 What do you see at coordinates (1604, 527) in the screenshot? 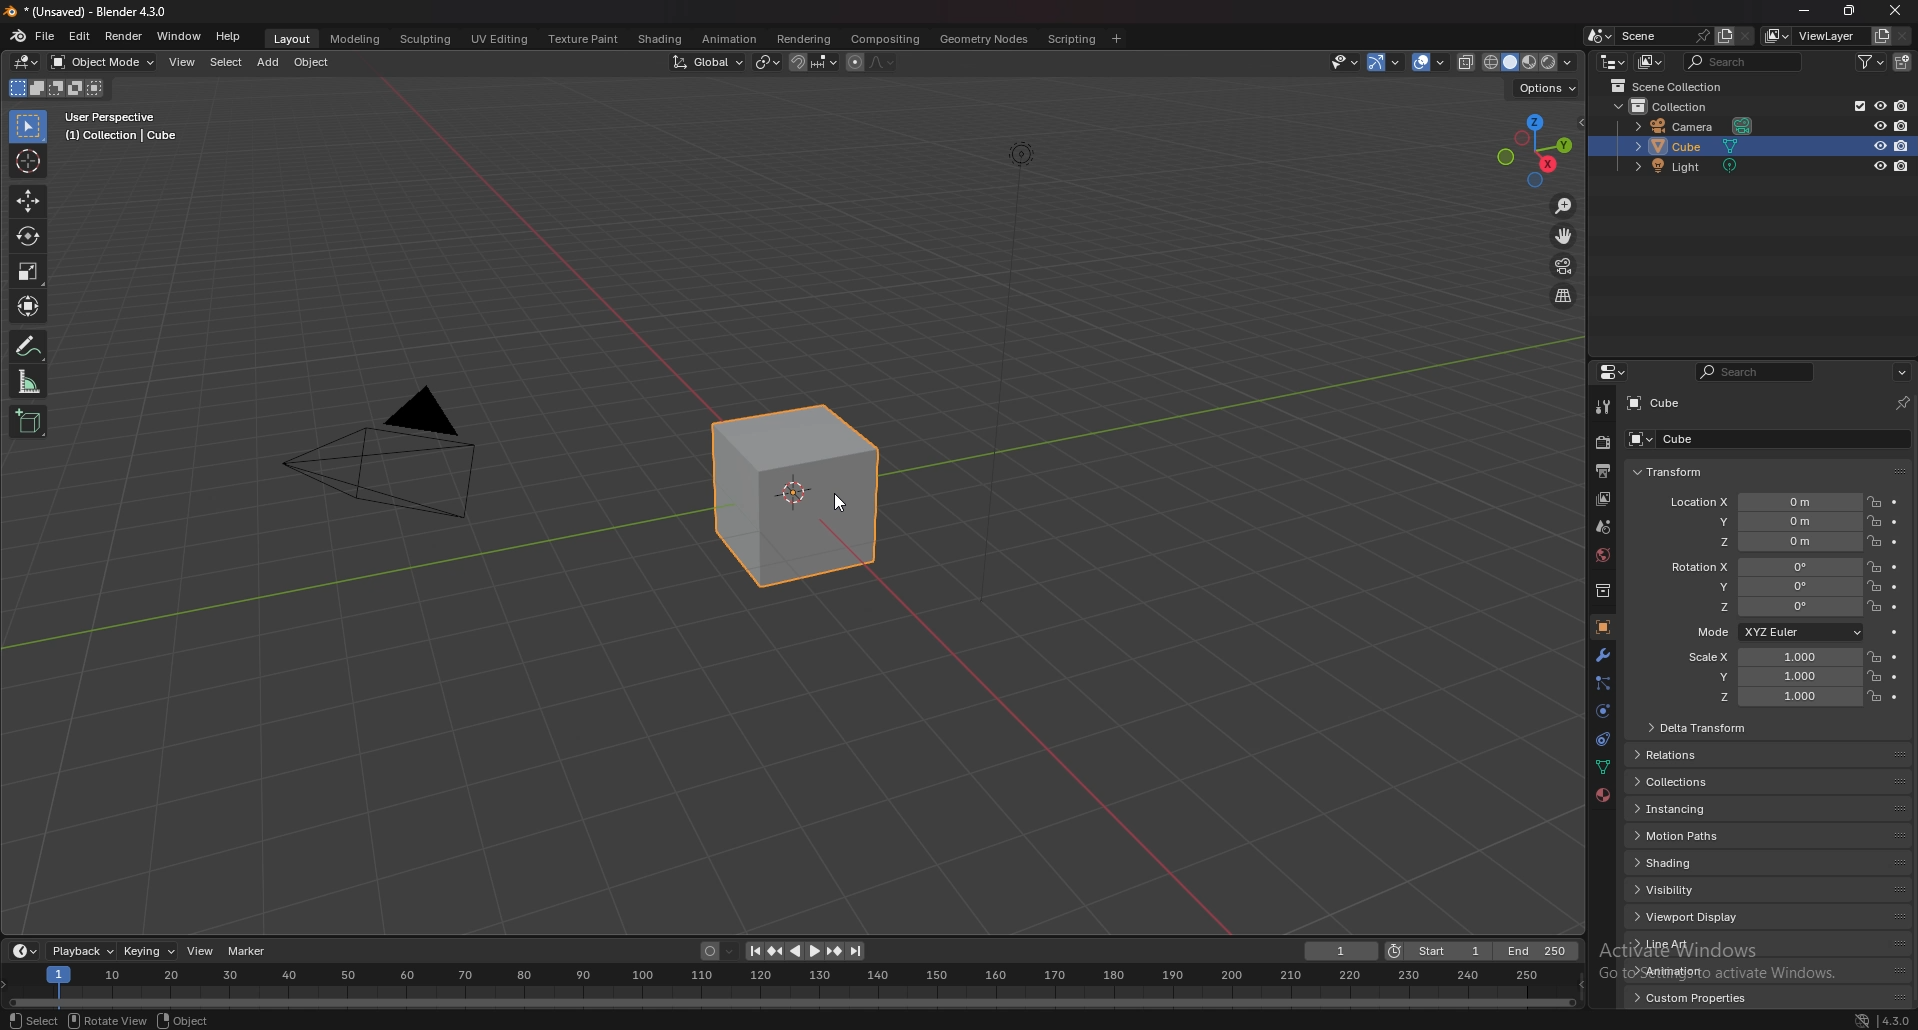
I see `scene` at bounding box center [1604, 527].